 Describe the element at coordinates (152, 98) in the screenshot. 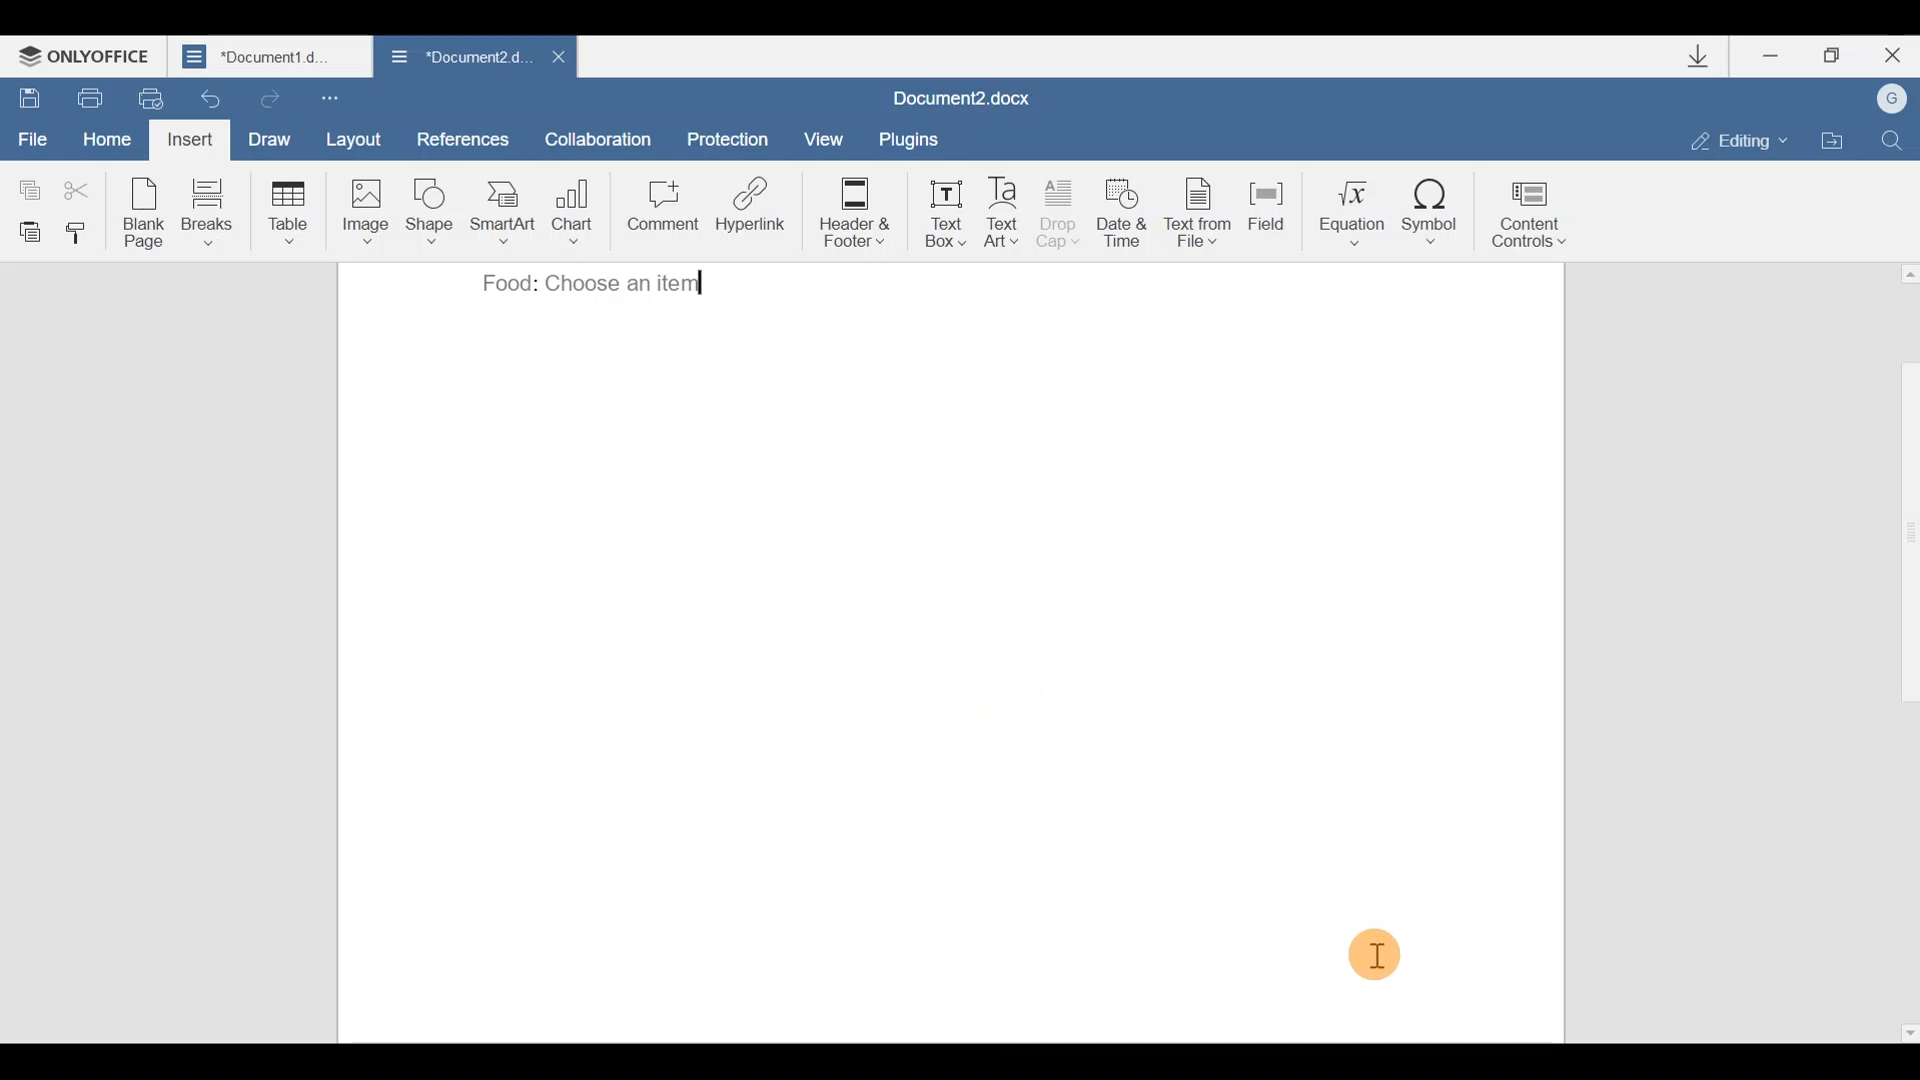

I see `Quick print` at that location.